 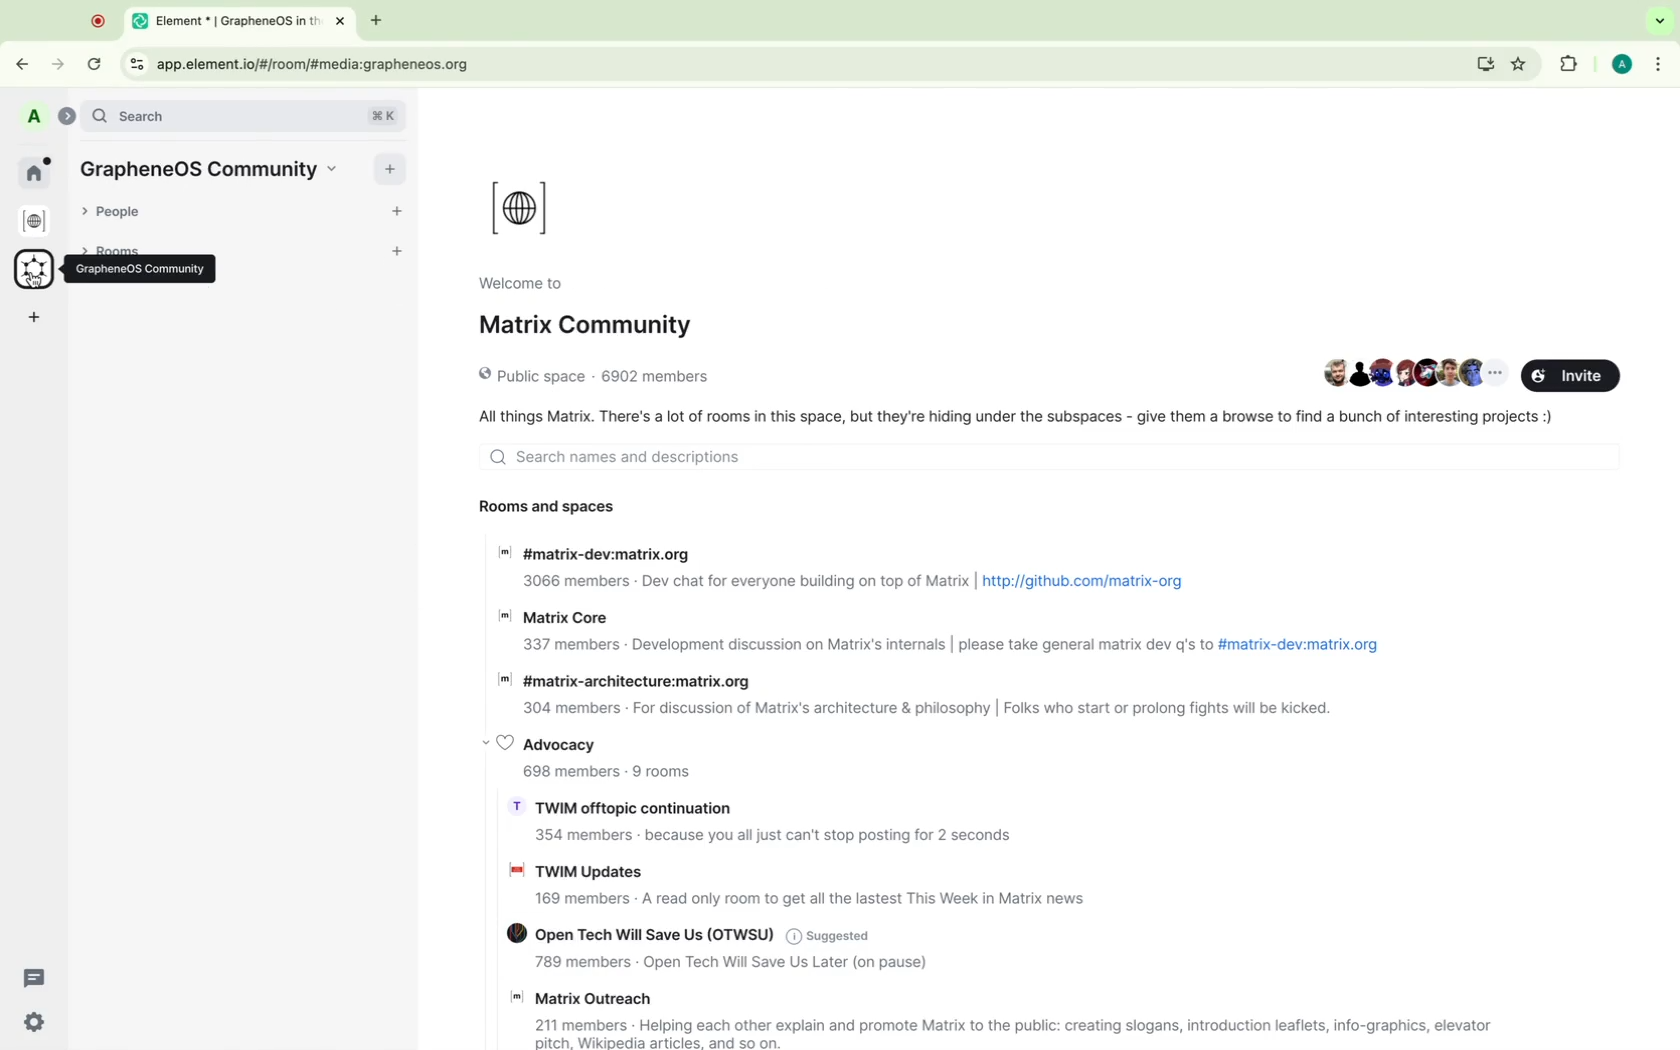 What do you see at coordinates (523, 204) in the screenshot?
I see `community profile picture` at bounding box center [523, 204].